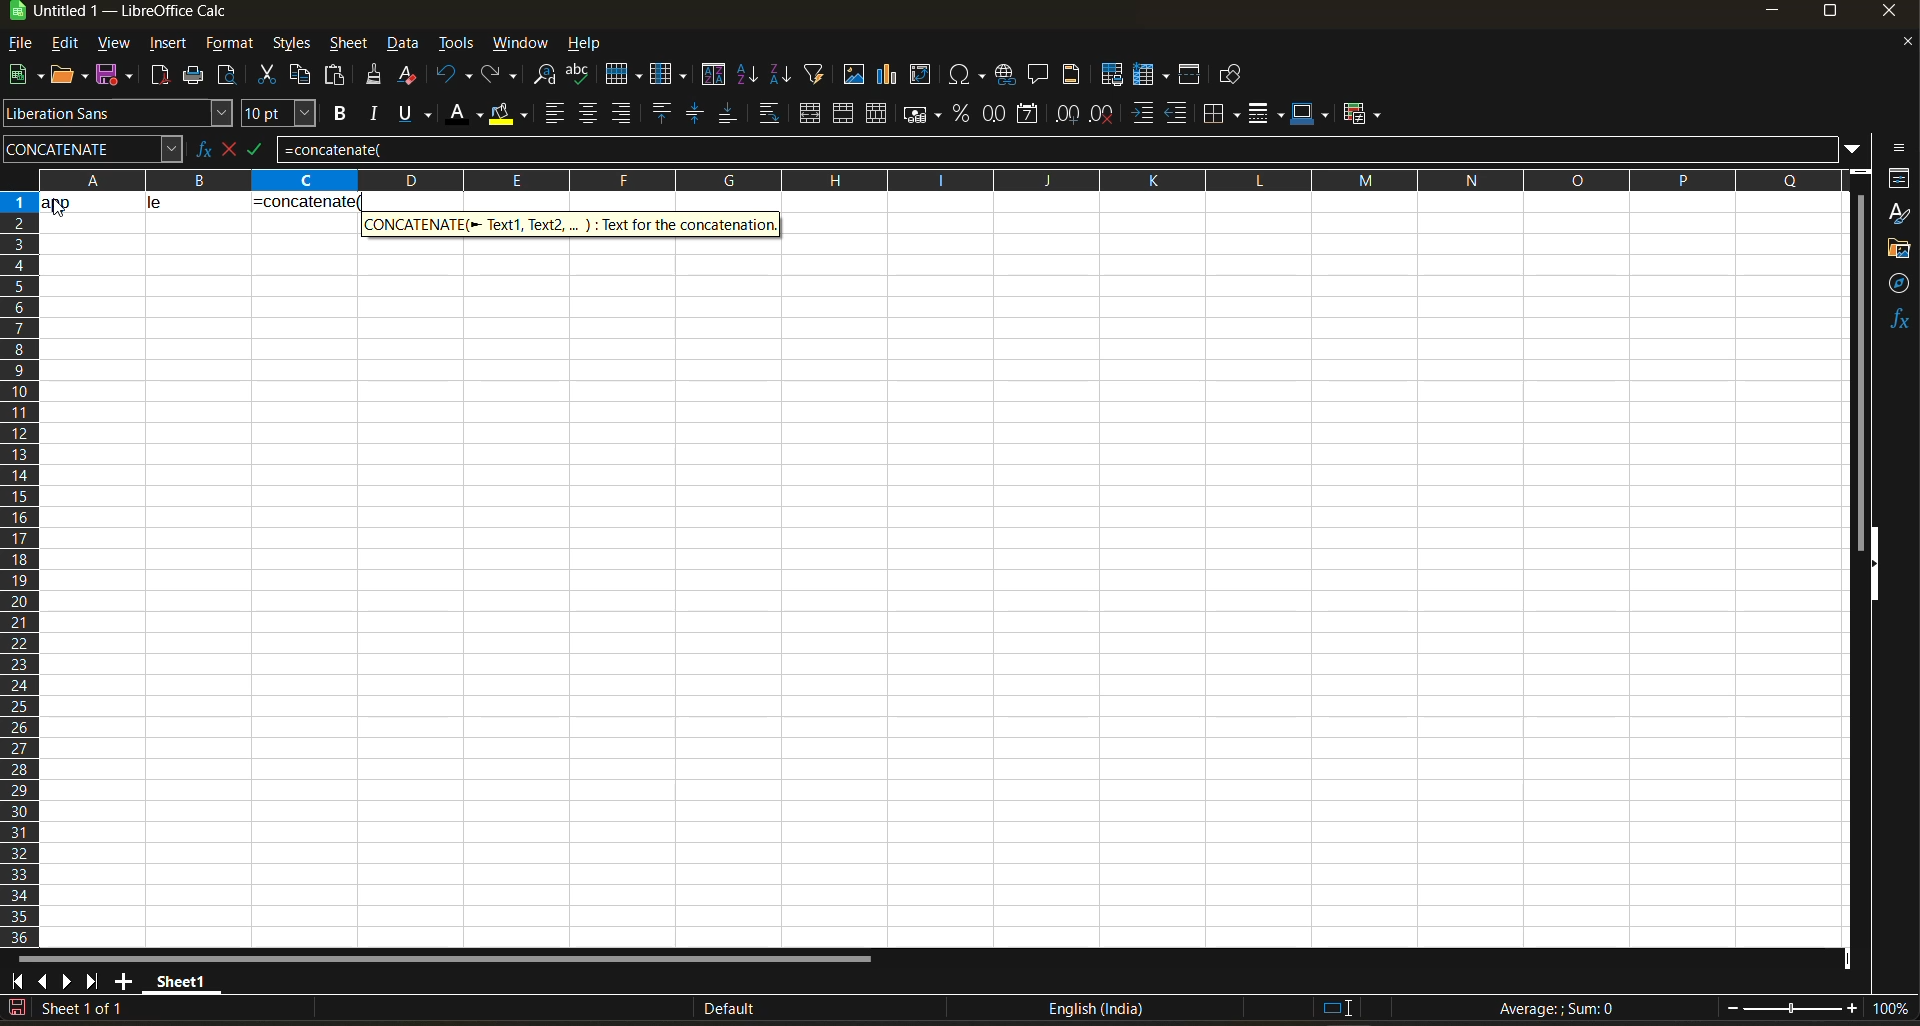  What do you see at coordinates (283, 115) in the screenshot?
I see `font size` at bounding box center [283, 115].